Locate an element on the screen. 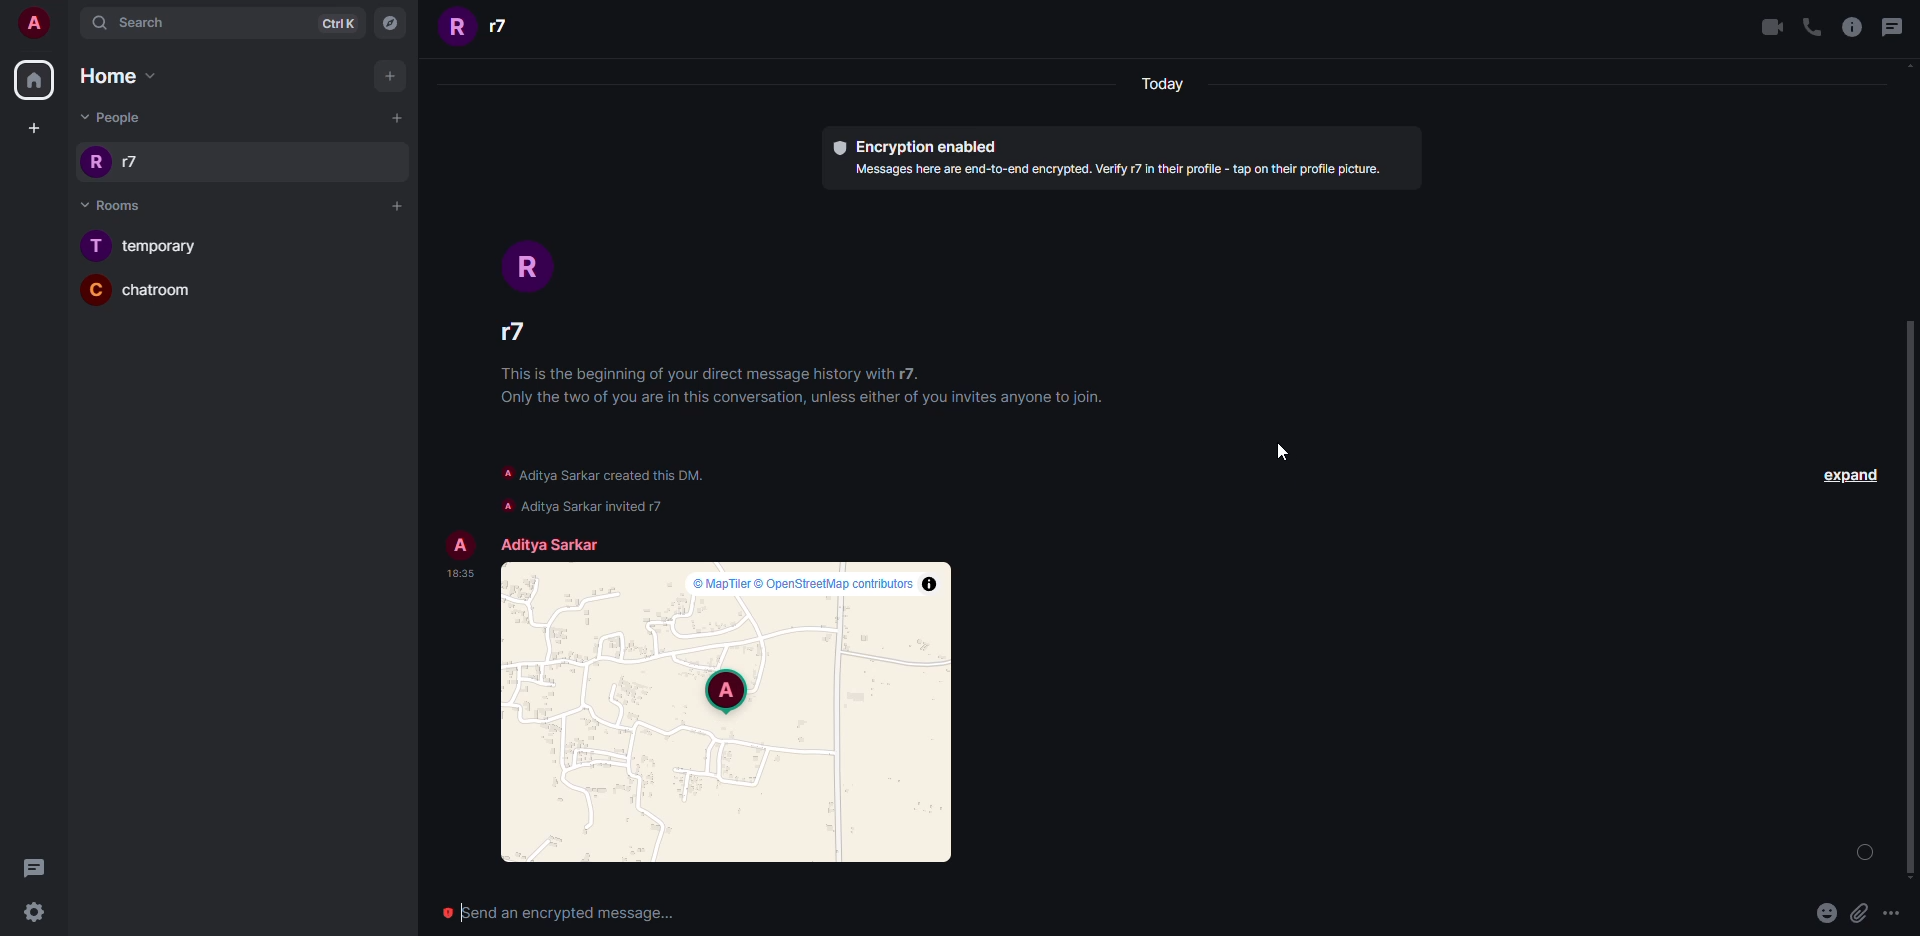  Icon is located at coordinates (95, 163).